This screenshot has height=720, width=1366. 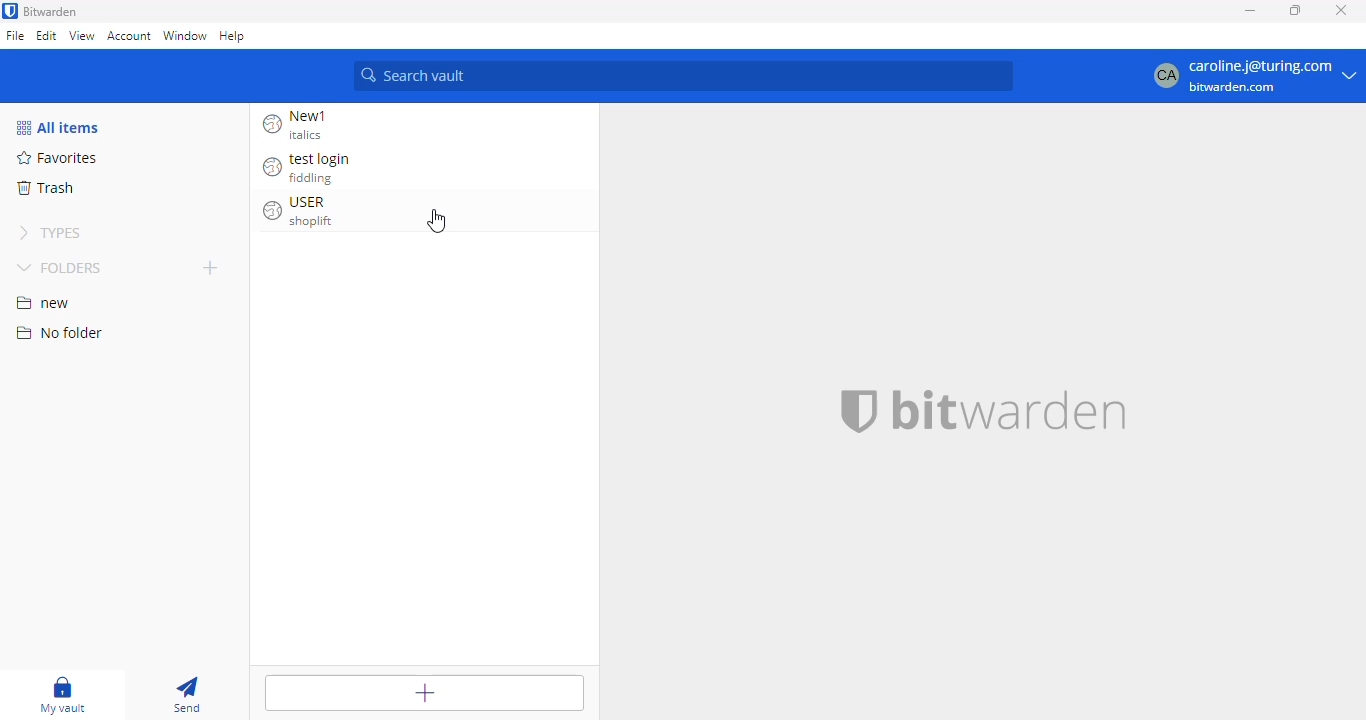 What do you see at coordinates (130, 37) in the screenshot?
I see `account` at bounding box center [130, 37].